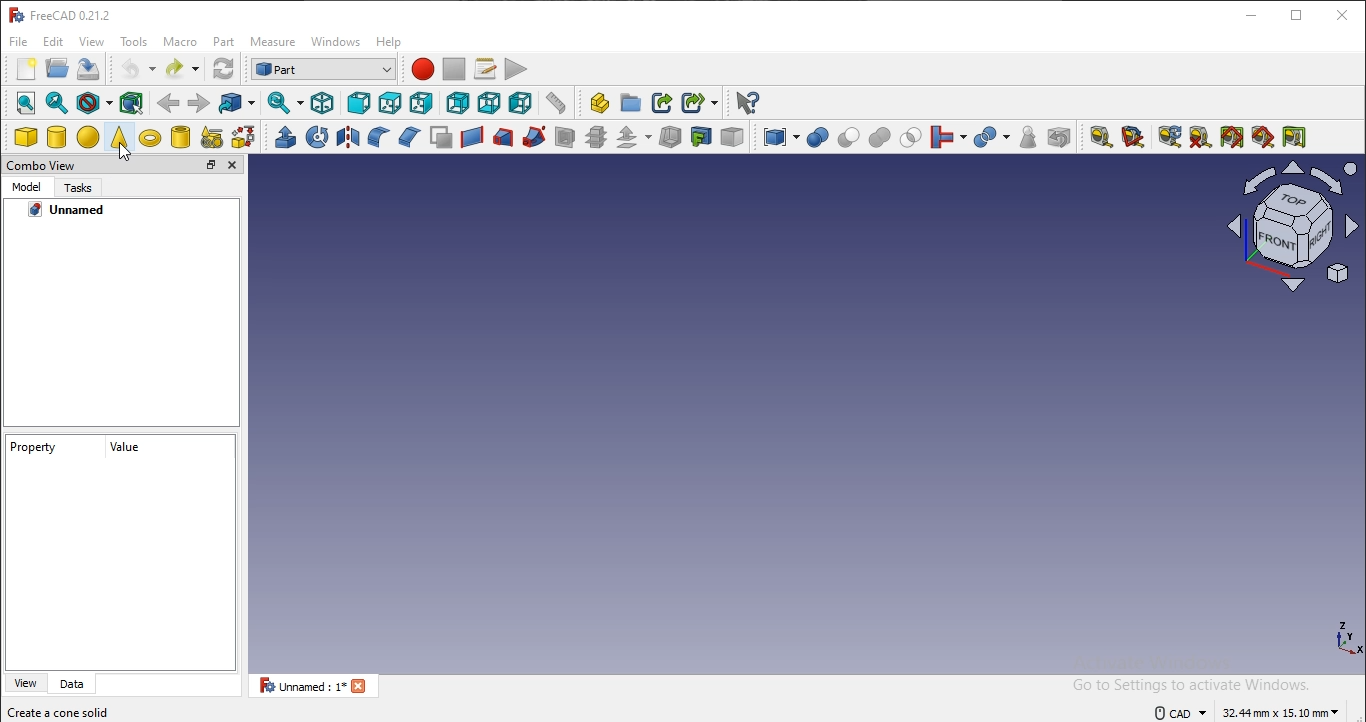 The image size is (1366, 722). Describe the element at coordinates (78, 186) in the screenshot. I see `tasks` at that location.